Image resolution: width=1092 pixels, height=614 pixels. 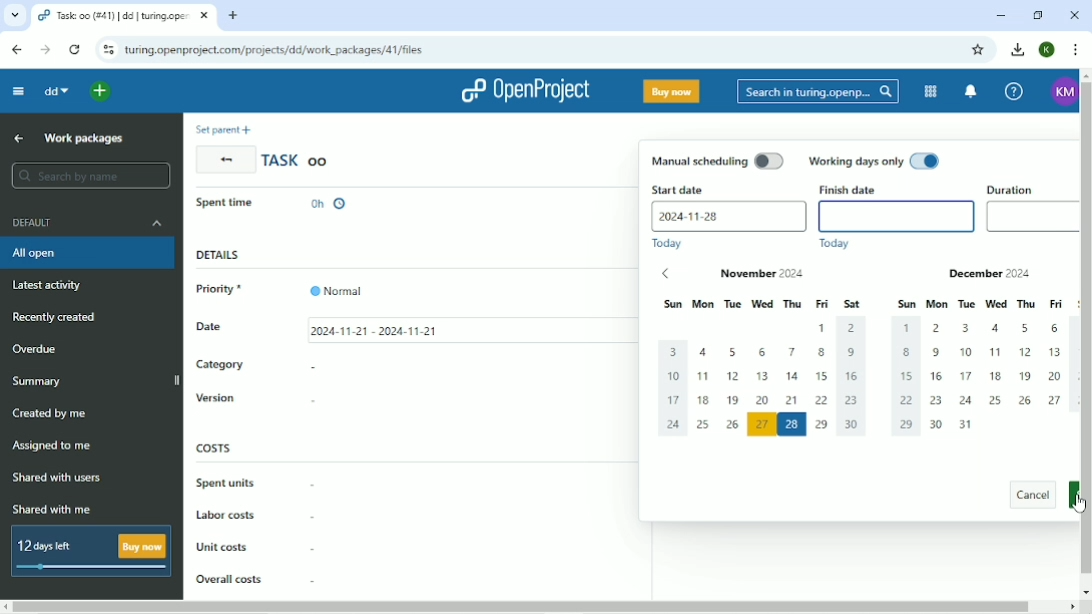 I want to click on Open quick add menu, so click(x=101, y=91).